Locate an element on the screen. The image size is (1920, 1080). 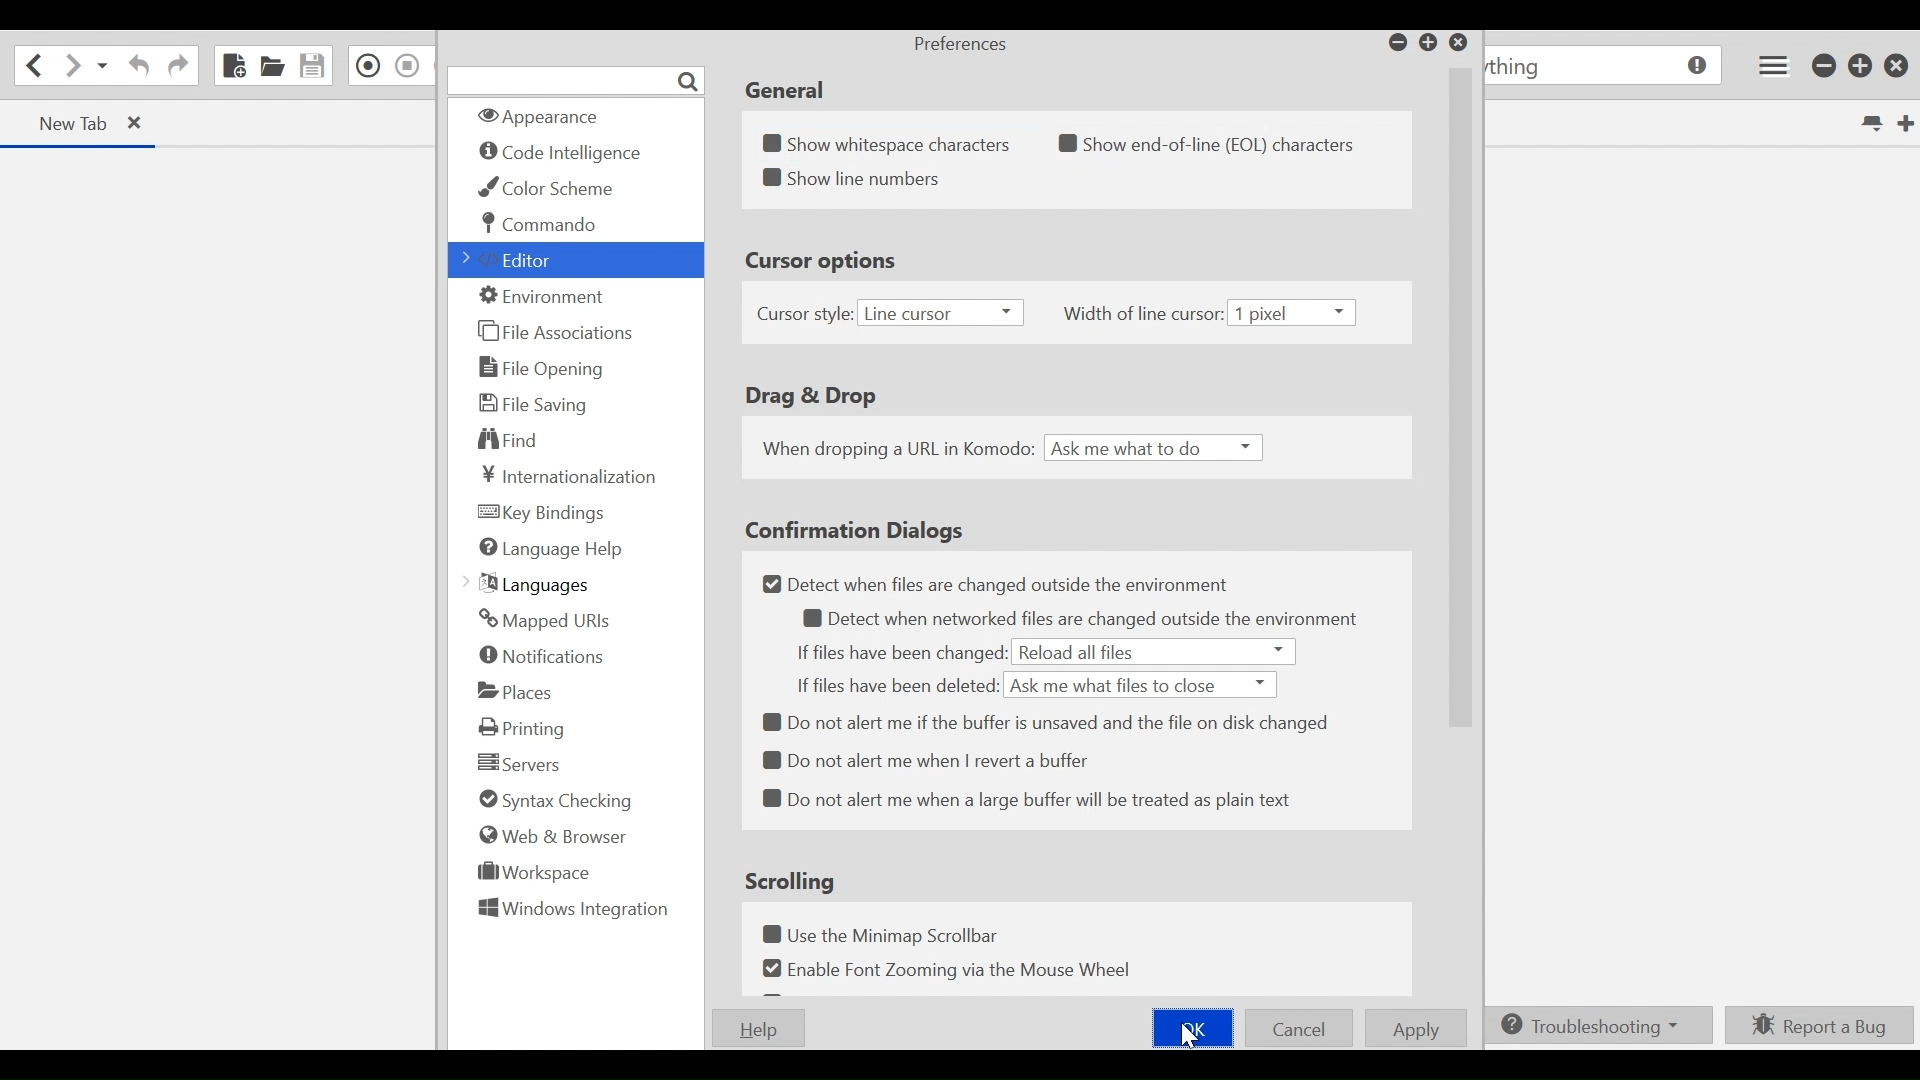
Save File is located at coordinates (311, 66).